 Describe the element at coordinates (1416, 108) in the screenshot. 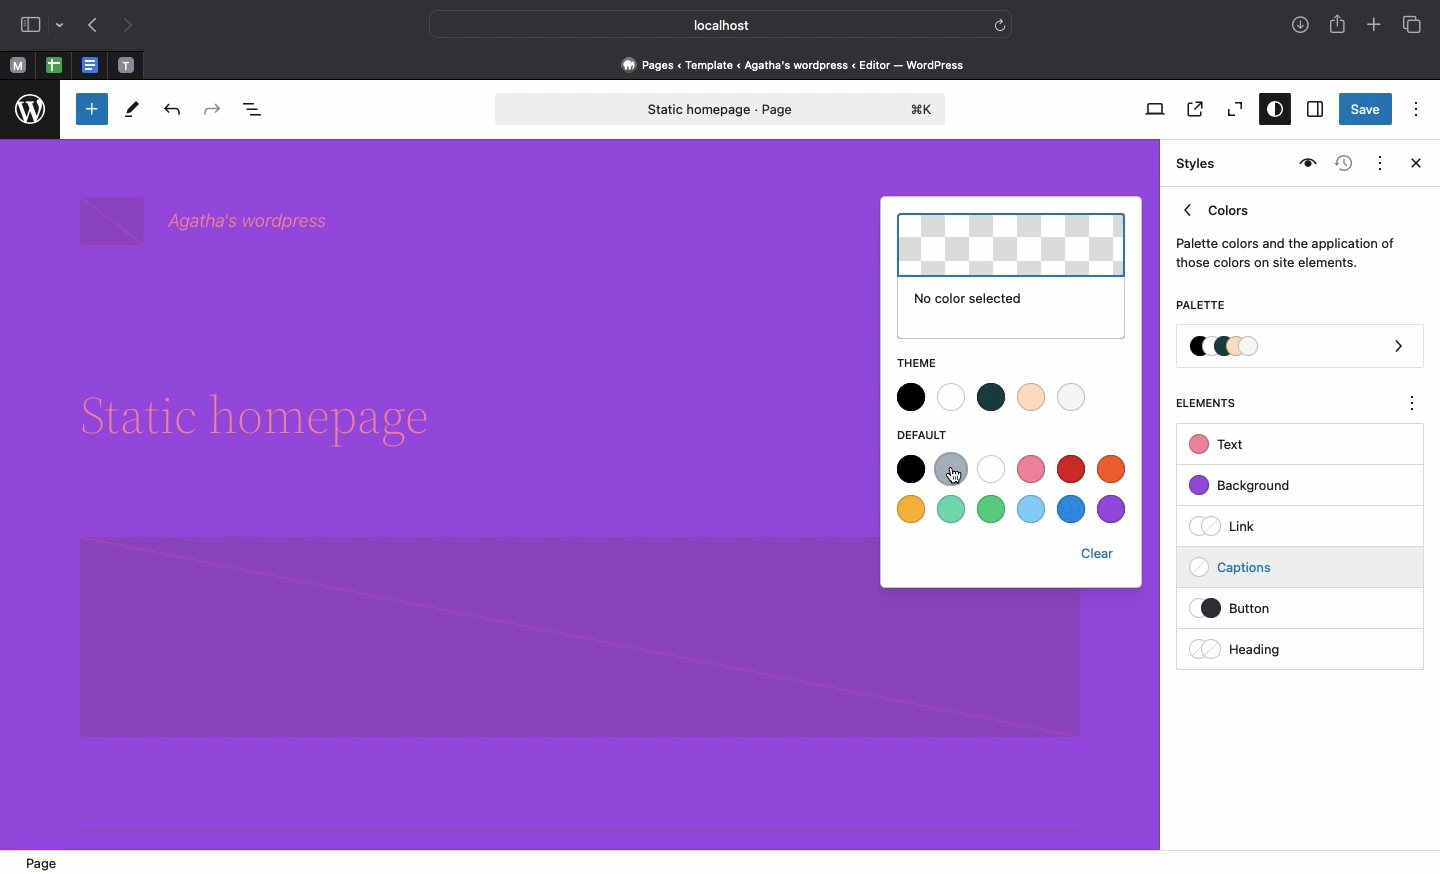

I see `Options` at that location.